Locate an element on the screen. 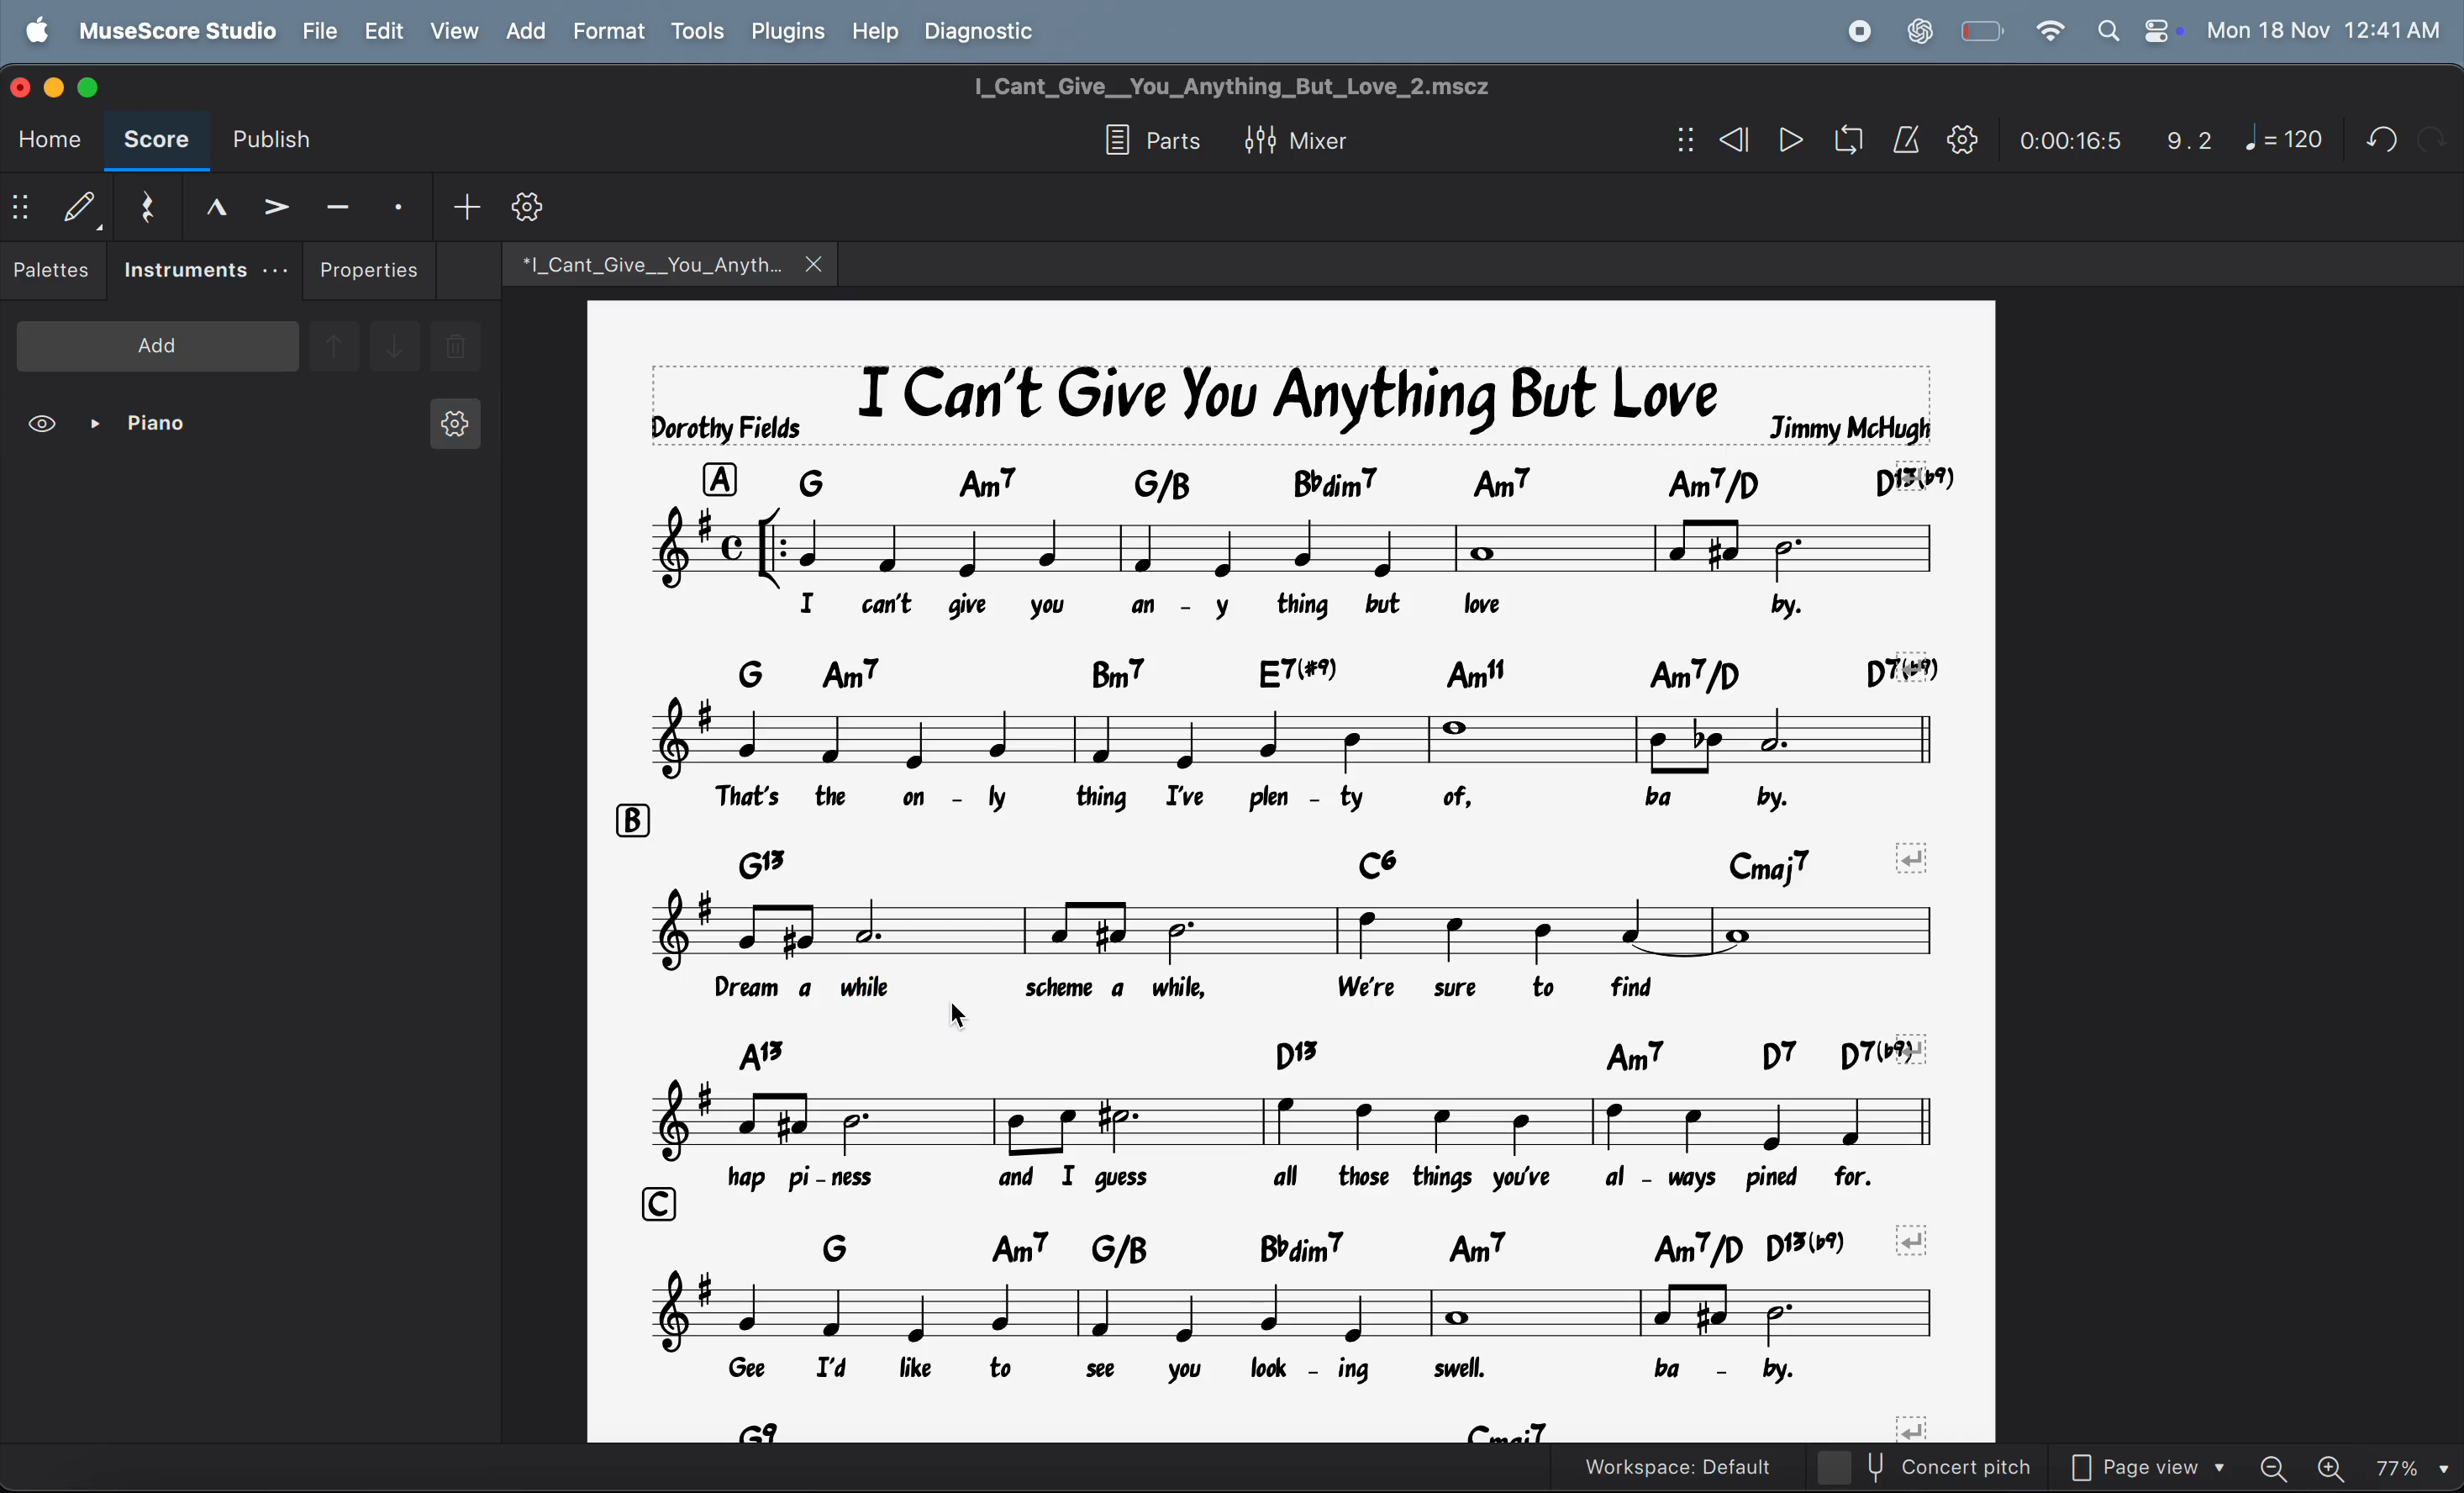 The image size is (2464, 1493). chord symbols is located at coordinates (1376, 482).